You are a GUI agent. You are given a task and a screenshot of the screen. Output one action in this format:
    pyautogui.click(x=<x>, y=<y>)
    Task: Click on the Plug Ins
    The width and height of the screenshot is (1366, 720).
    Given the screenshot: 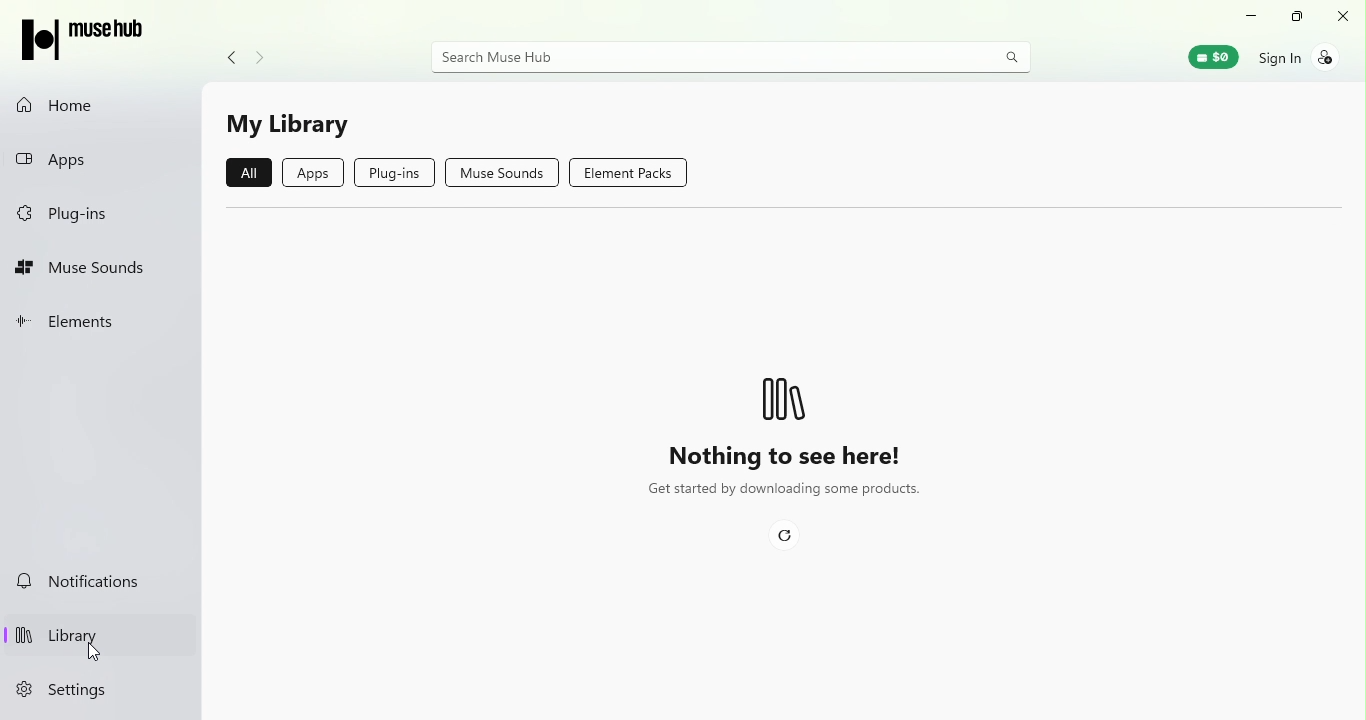 What is the action you would take?
    pyautogui.click(x=399, y=173)
    